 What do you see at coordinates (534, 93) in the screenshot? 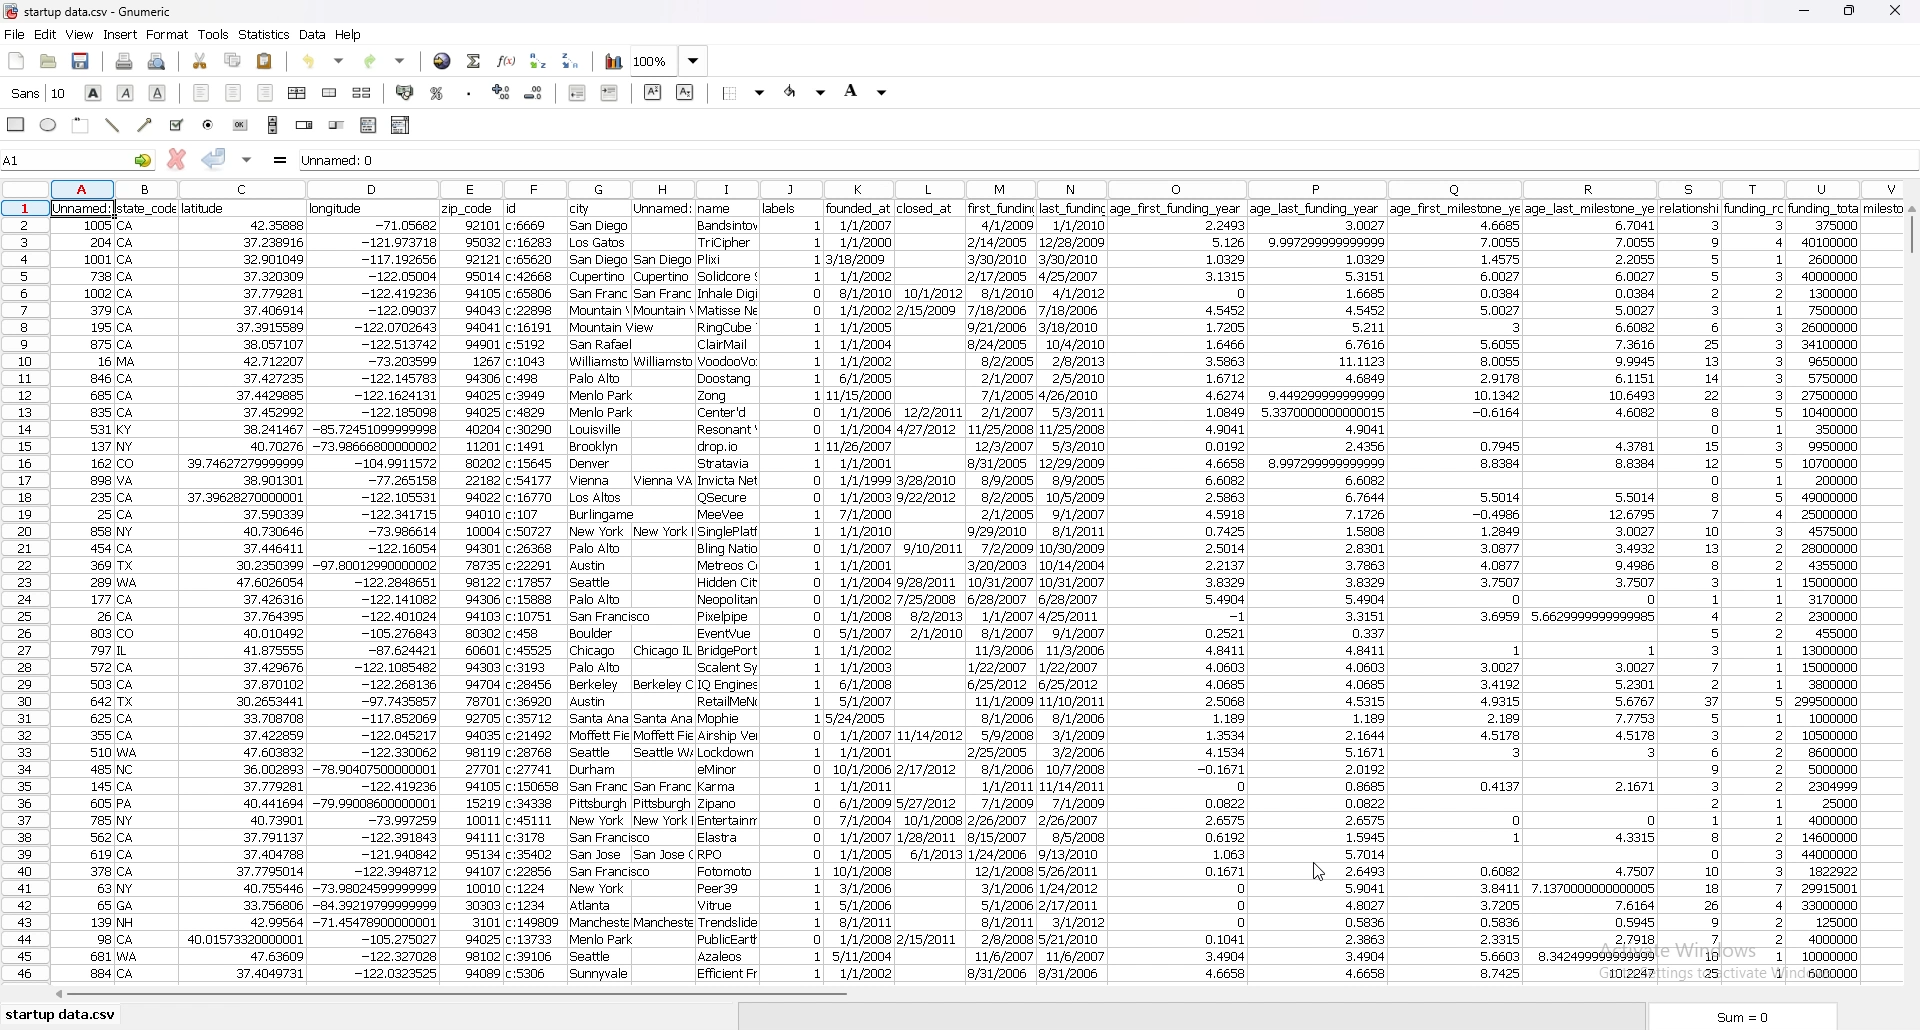
I see `decrease decimals` at bounding box center [534, 93].